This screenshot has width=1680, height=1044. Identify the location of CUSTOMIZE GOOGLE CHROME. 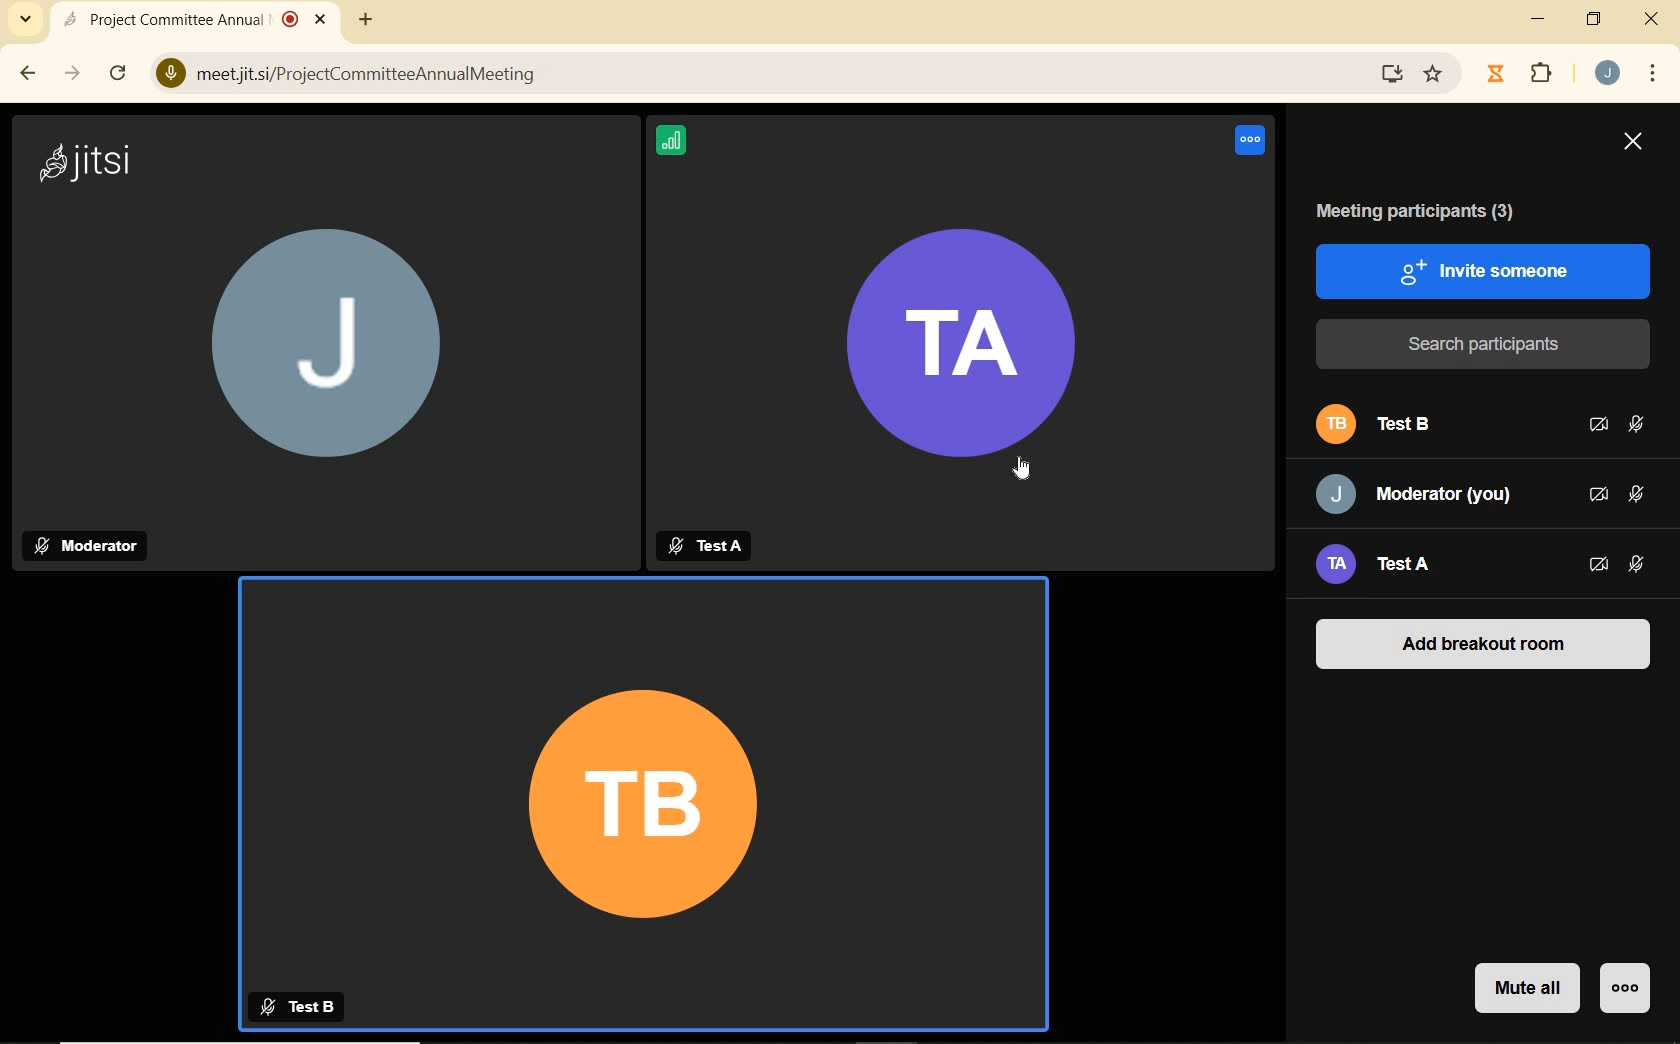
(1658, 76).